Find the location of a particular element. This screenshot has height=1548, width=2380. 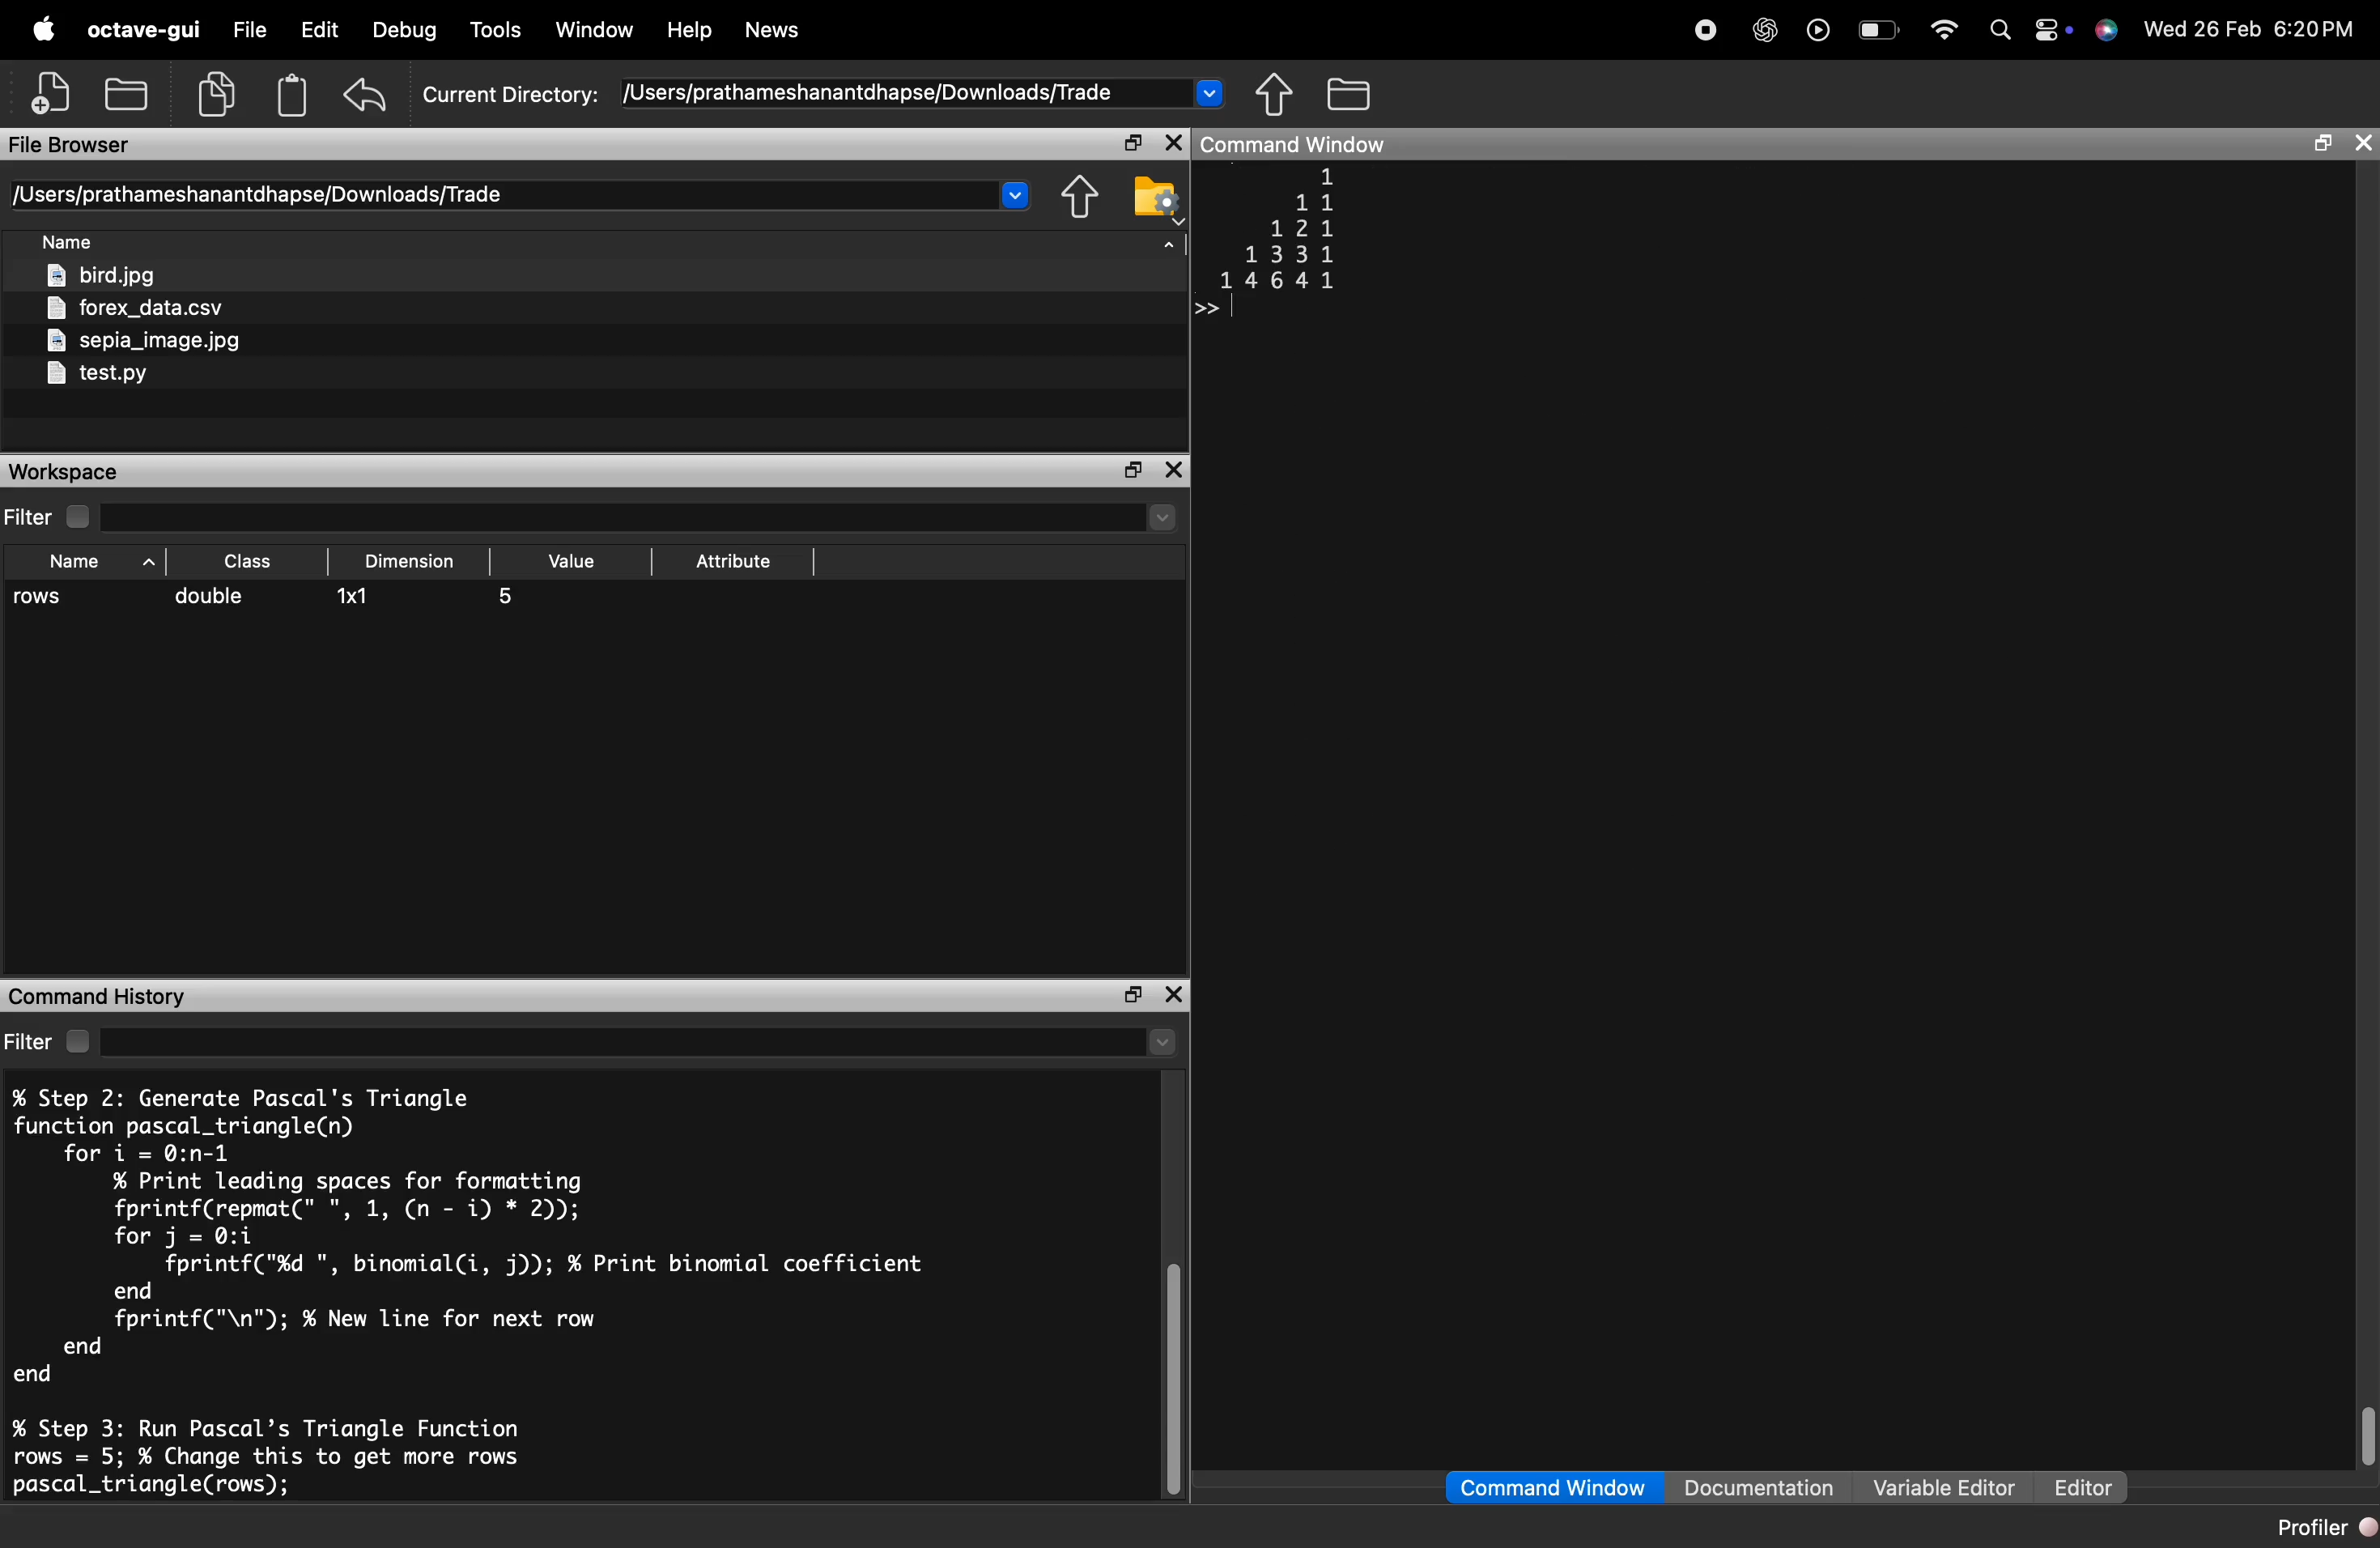

File Browser is located at coordinates (71, 145).